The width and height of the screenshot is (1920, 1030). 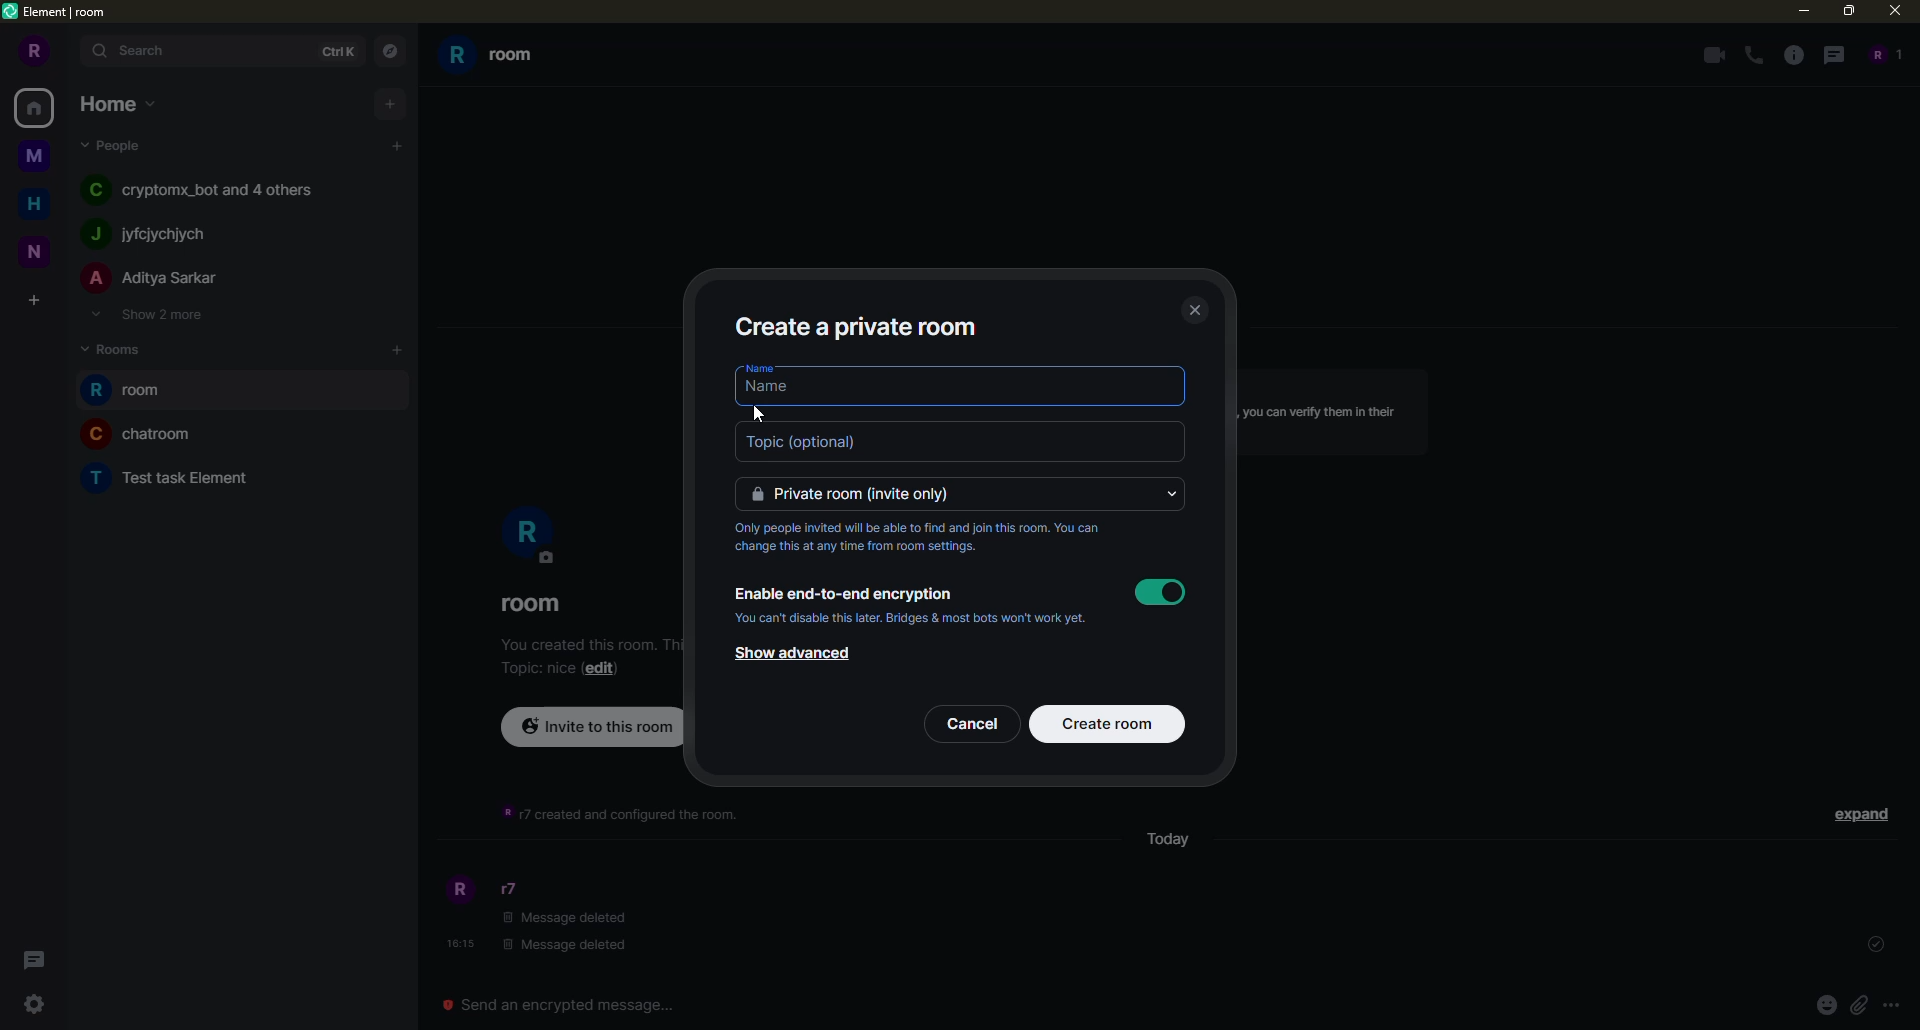 What do you see at coordinates (1710, 53) in the screenshot?
I see `video call` at bounding box center [1710, 53].